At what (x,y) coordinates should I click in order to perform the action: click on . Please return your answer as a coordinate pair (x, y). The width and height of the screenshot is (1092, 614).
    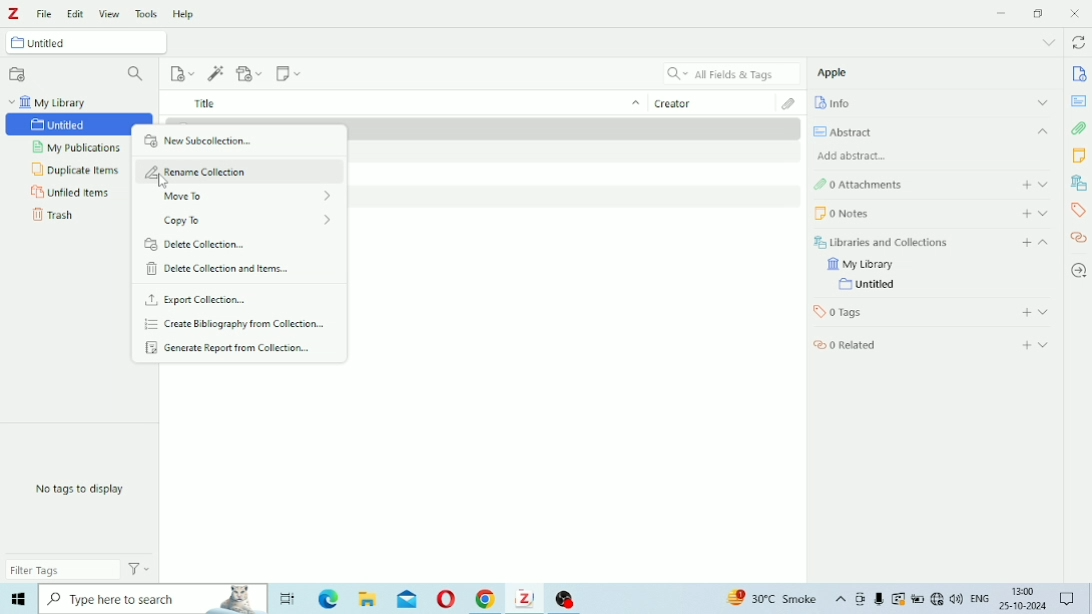
    Looking at the image, I should click on (444, 597).